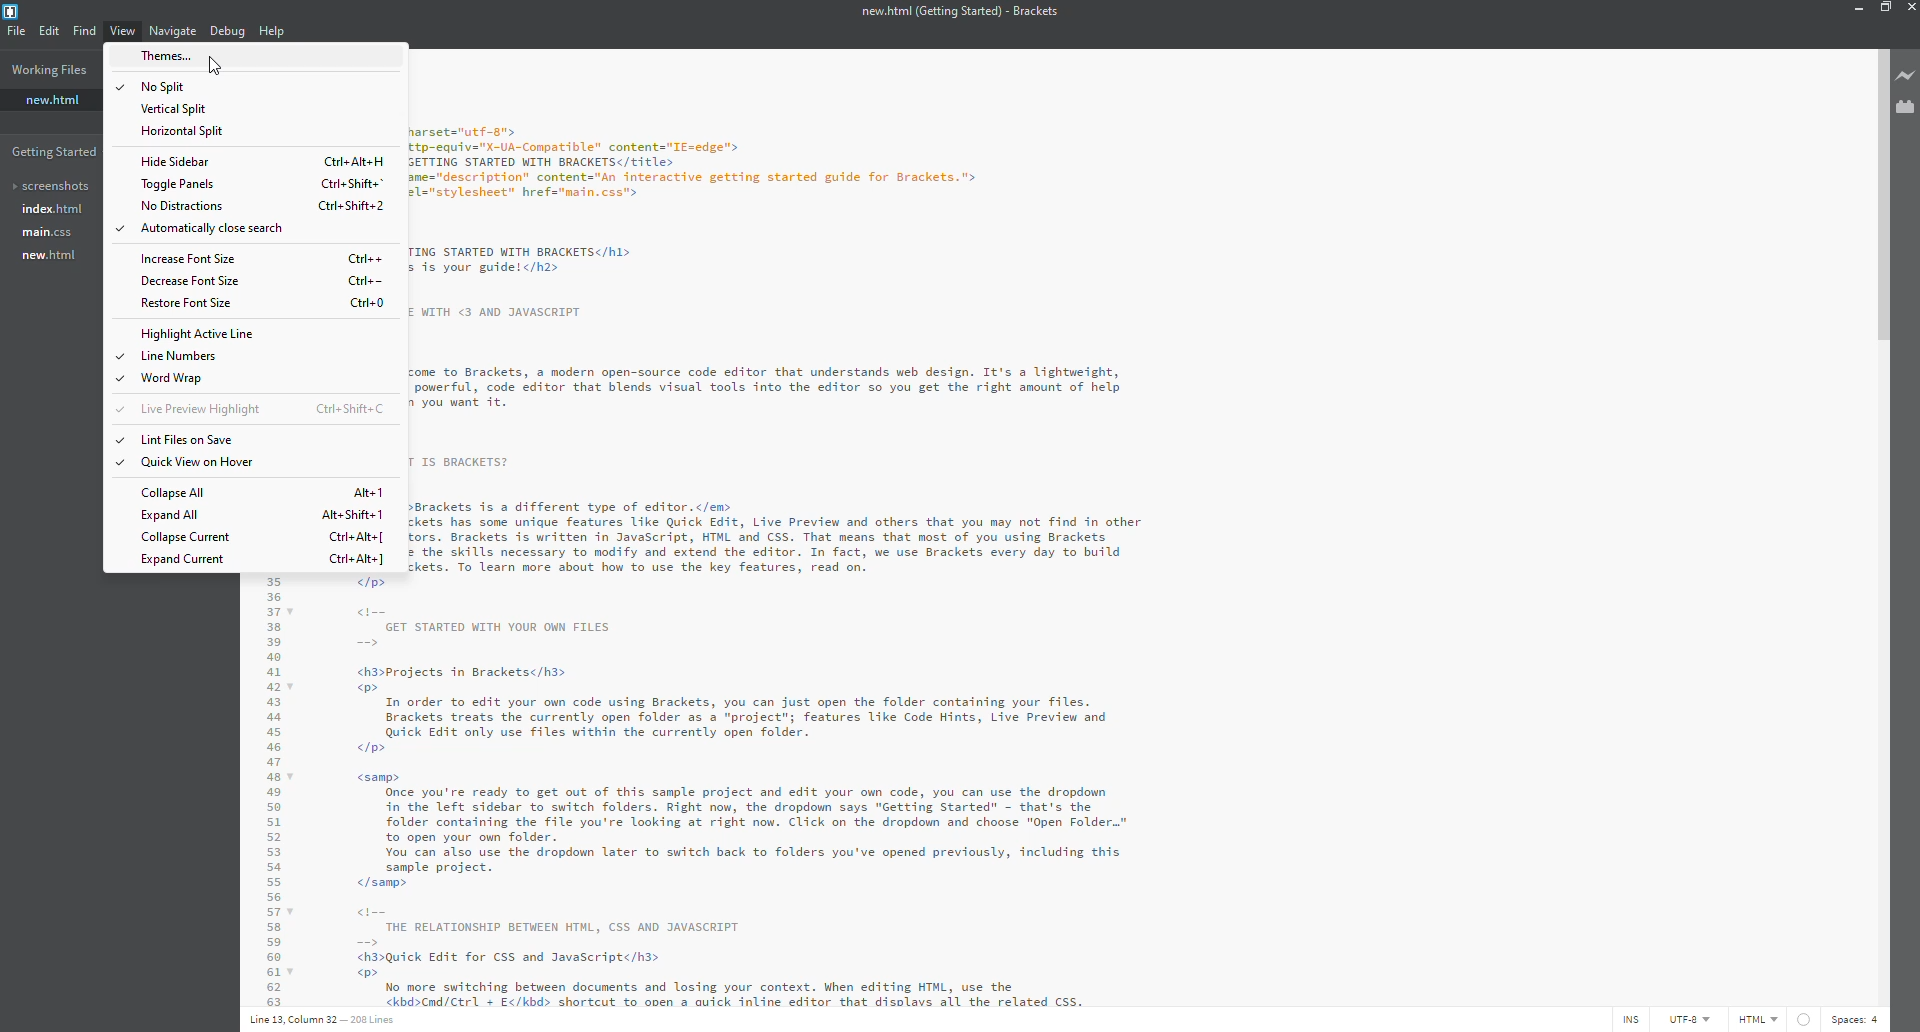 This screenshot has height=1032, width=1920. Describe the element at coordinates (1905, 107) in the screenshot. I see `extension manager` at that location.